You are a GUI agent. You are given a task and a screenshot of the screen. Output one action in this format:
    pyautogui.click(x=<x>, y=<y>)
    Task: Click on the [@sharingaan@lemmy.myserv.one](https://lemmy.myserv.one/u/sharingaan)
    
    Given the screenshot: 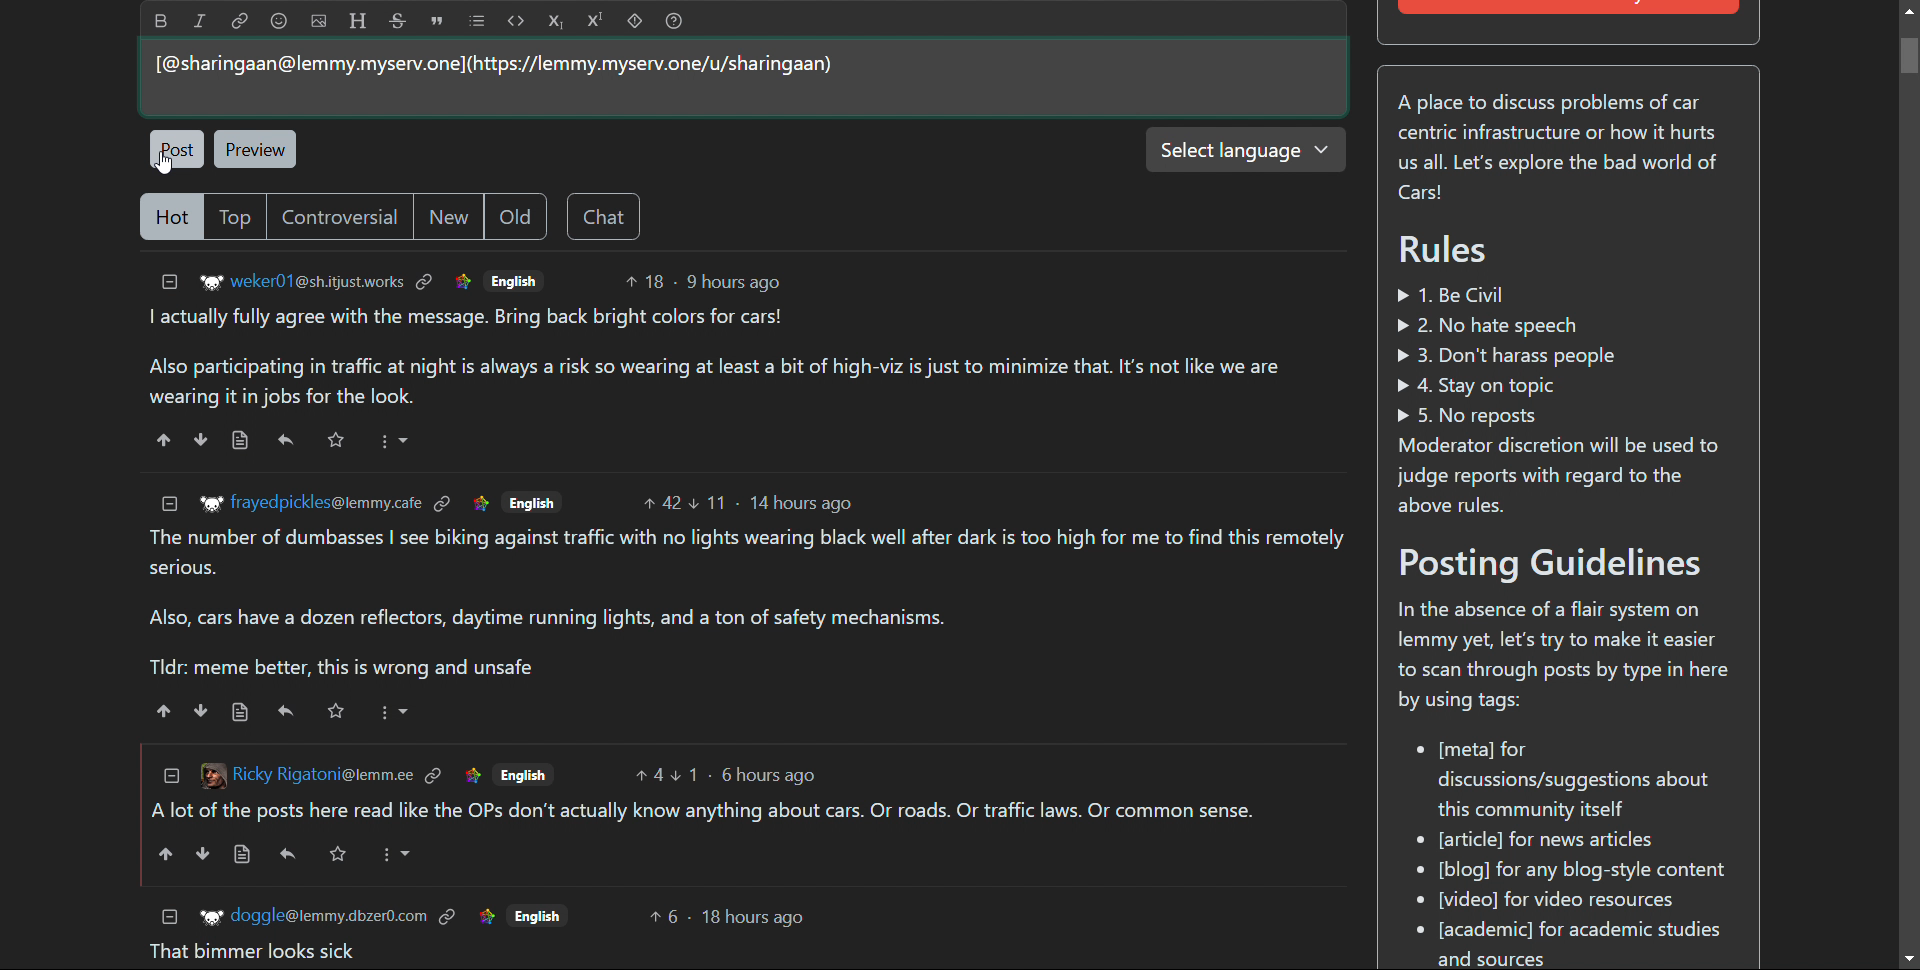 What is the action you would take?
    pyautogui.click(x=492, y=64)
    